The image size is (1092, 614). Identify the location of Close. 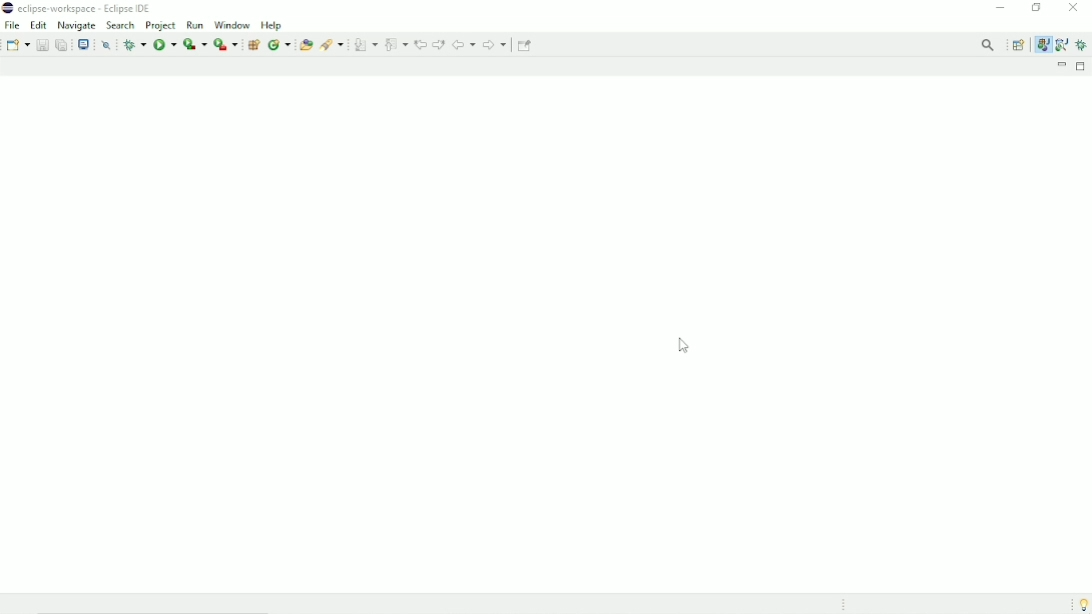
(1074, 9).